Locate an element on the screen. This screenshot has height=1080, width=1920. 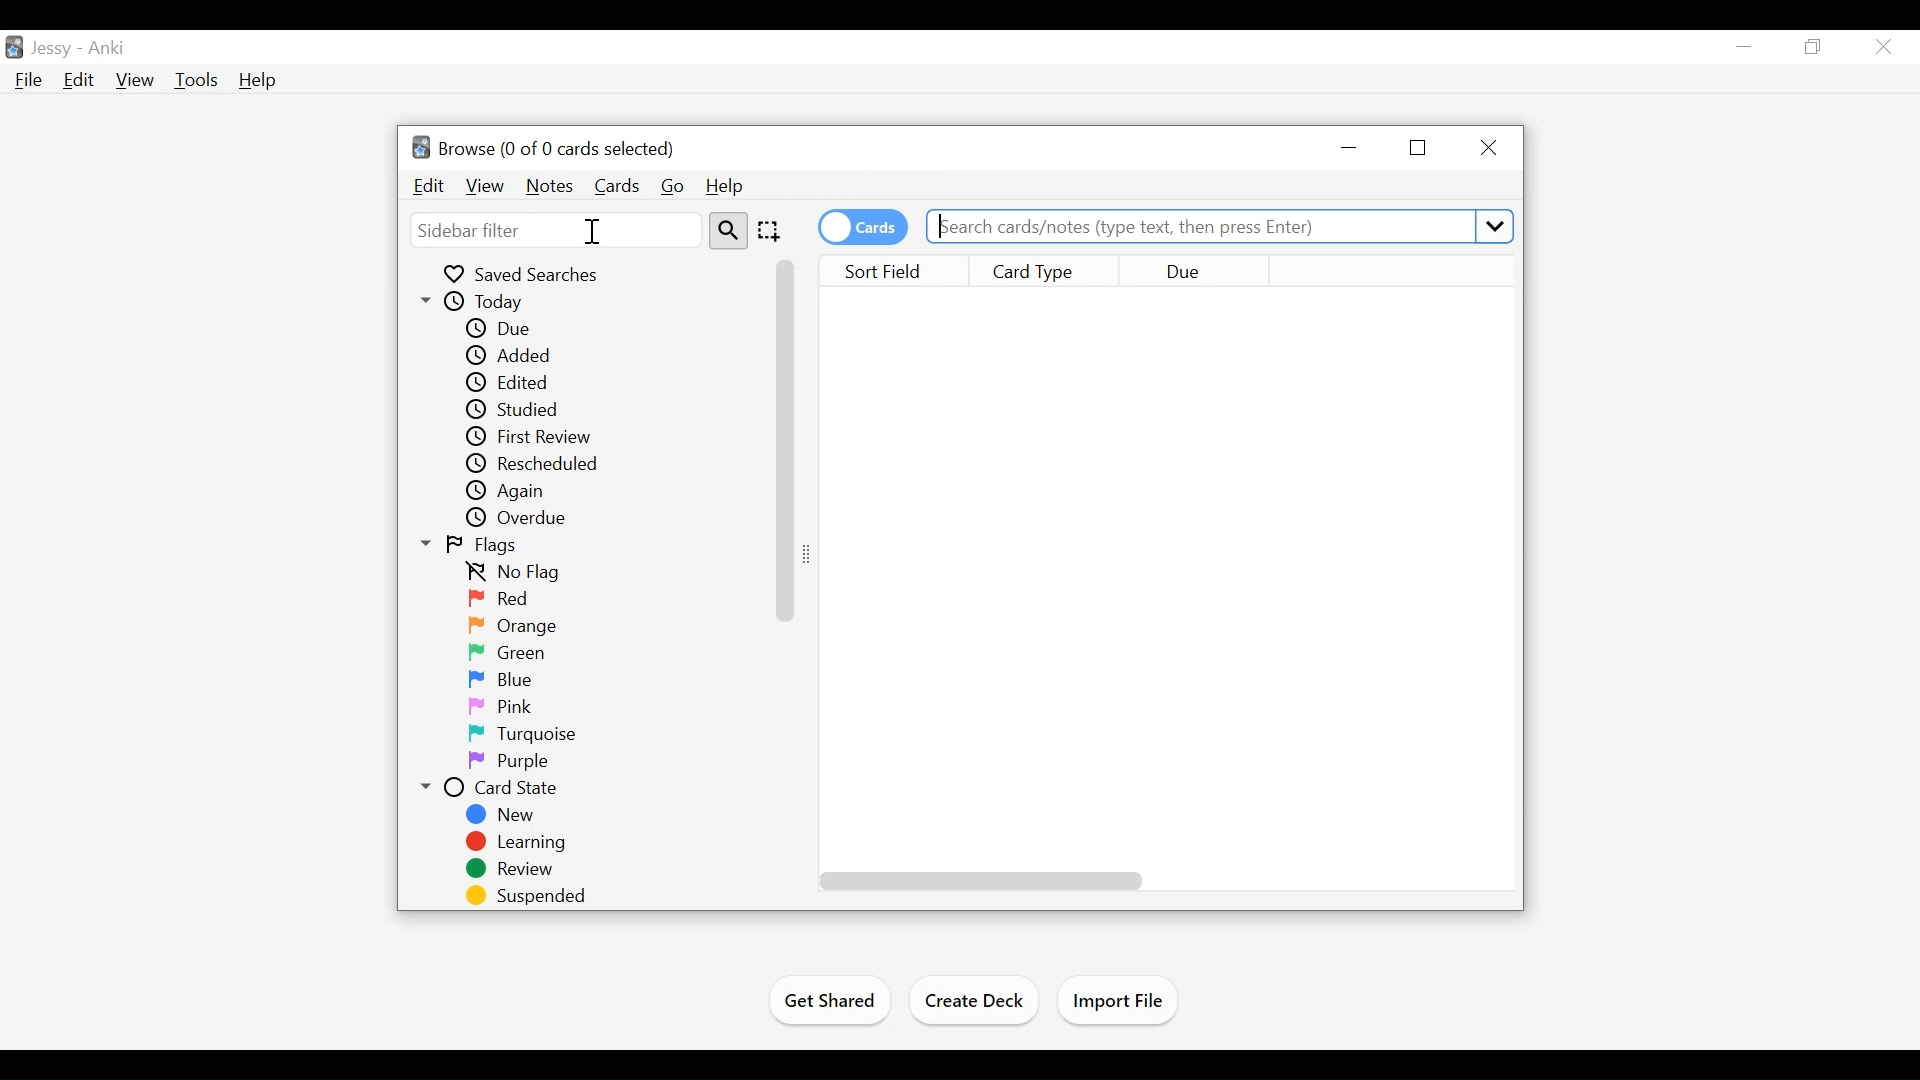
Restore is located at coordinates (1814, 48).